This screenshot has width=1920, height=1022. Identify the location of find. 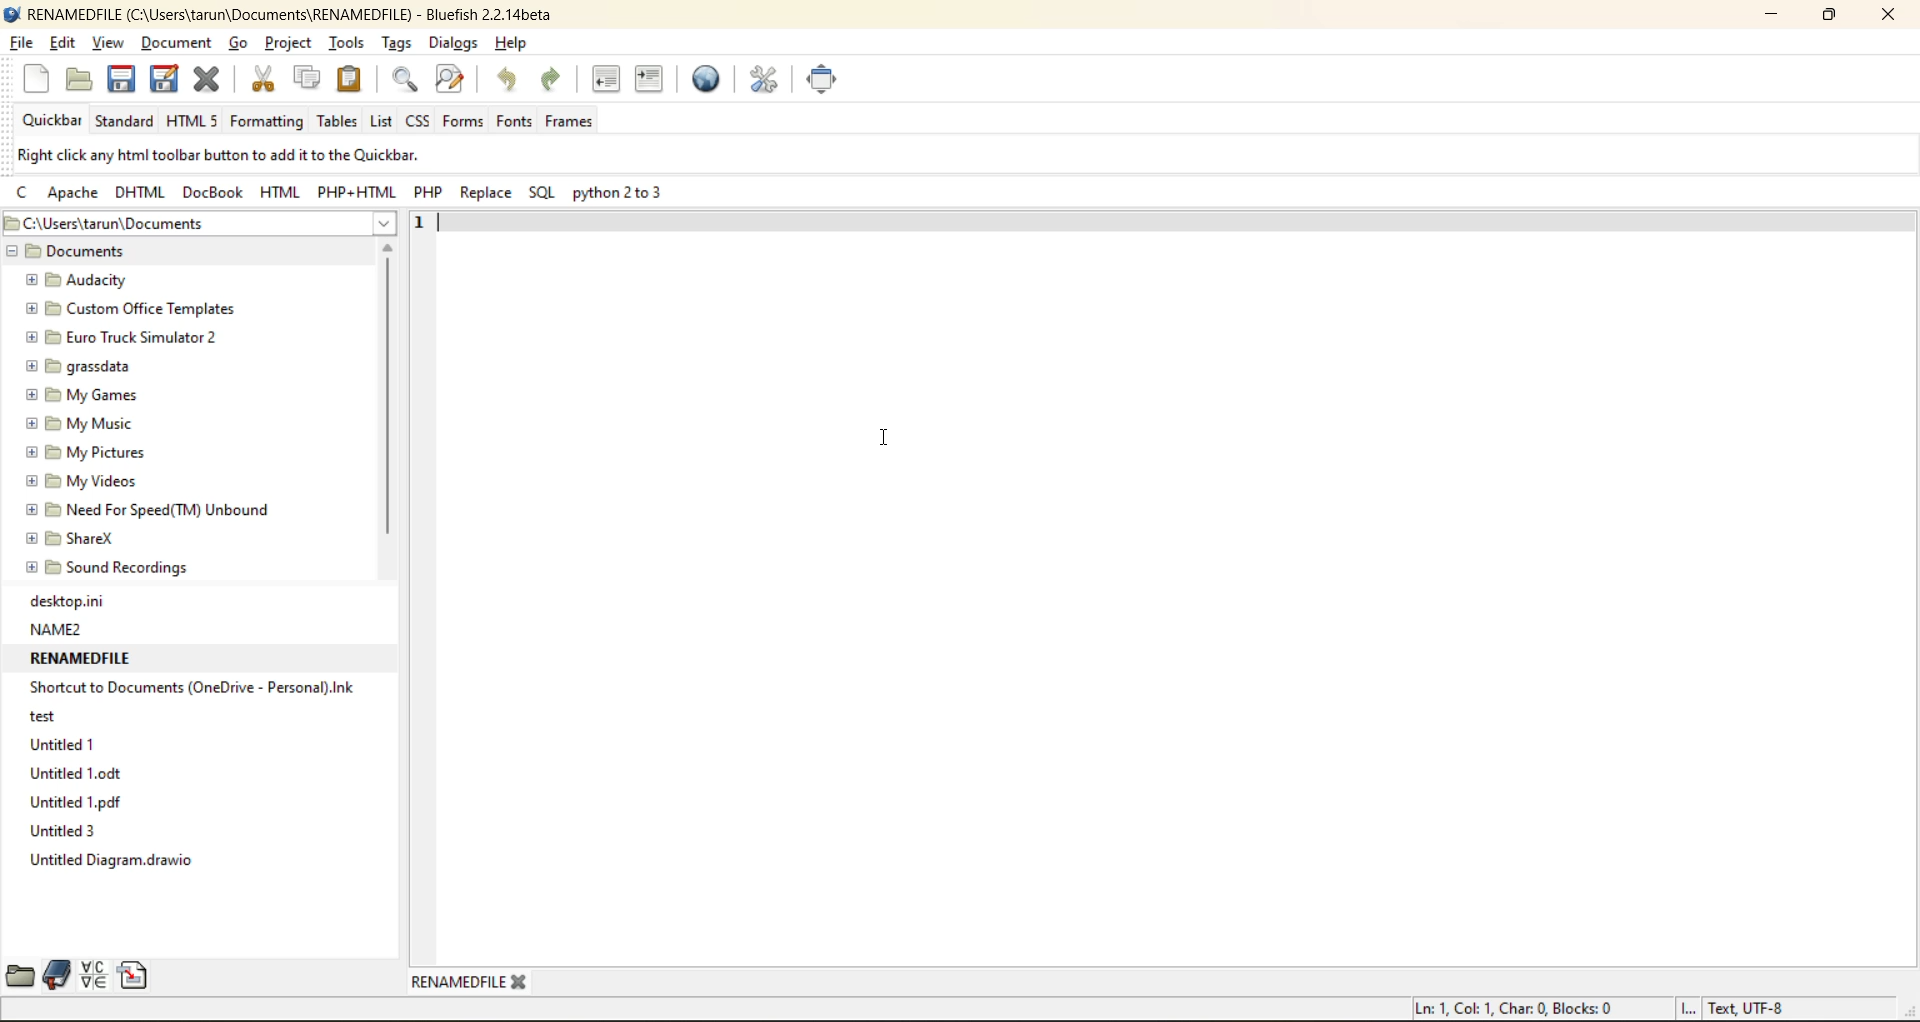
(402, 81).